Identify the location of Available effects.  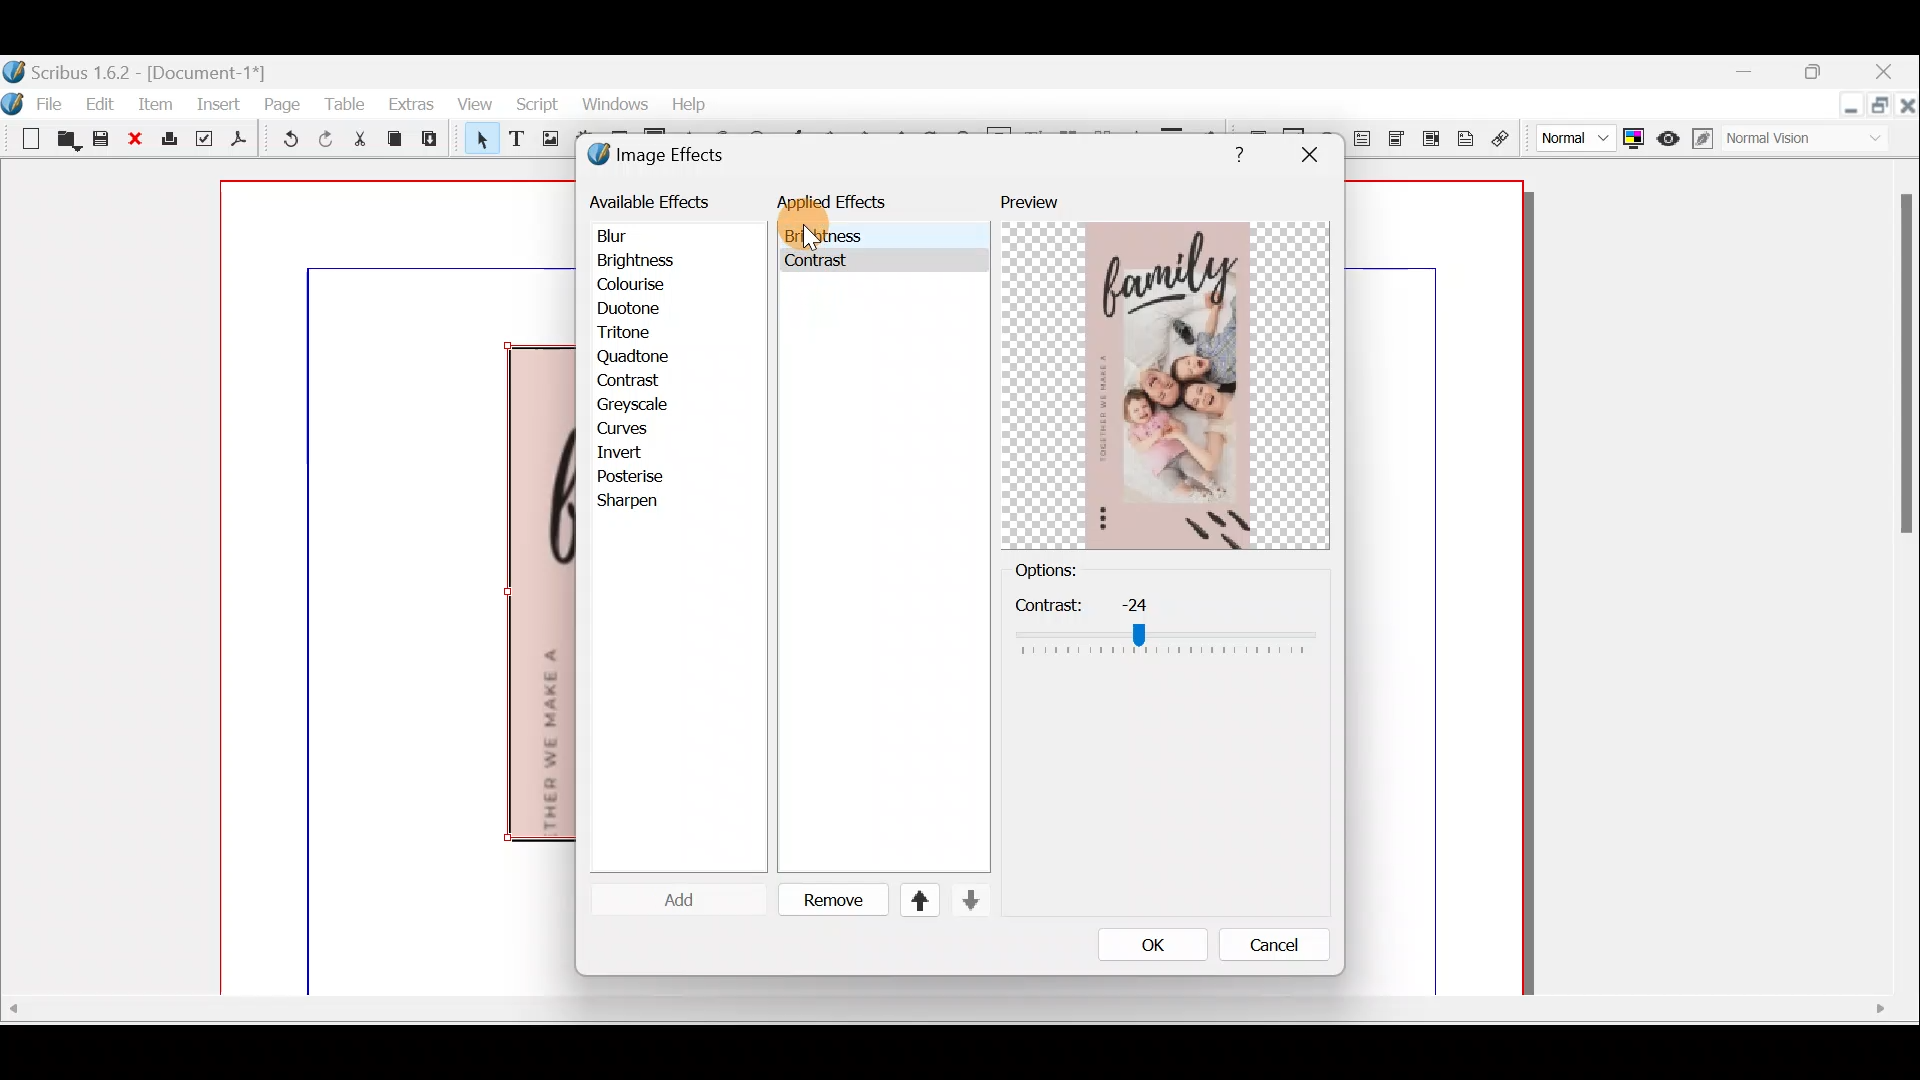
(653, 200).